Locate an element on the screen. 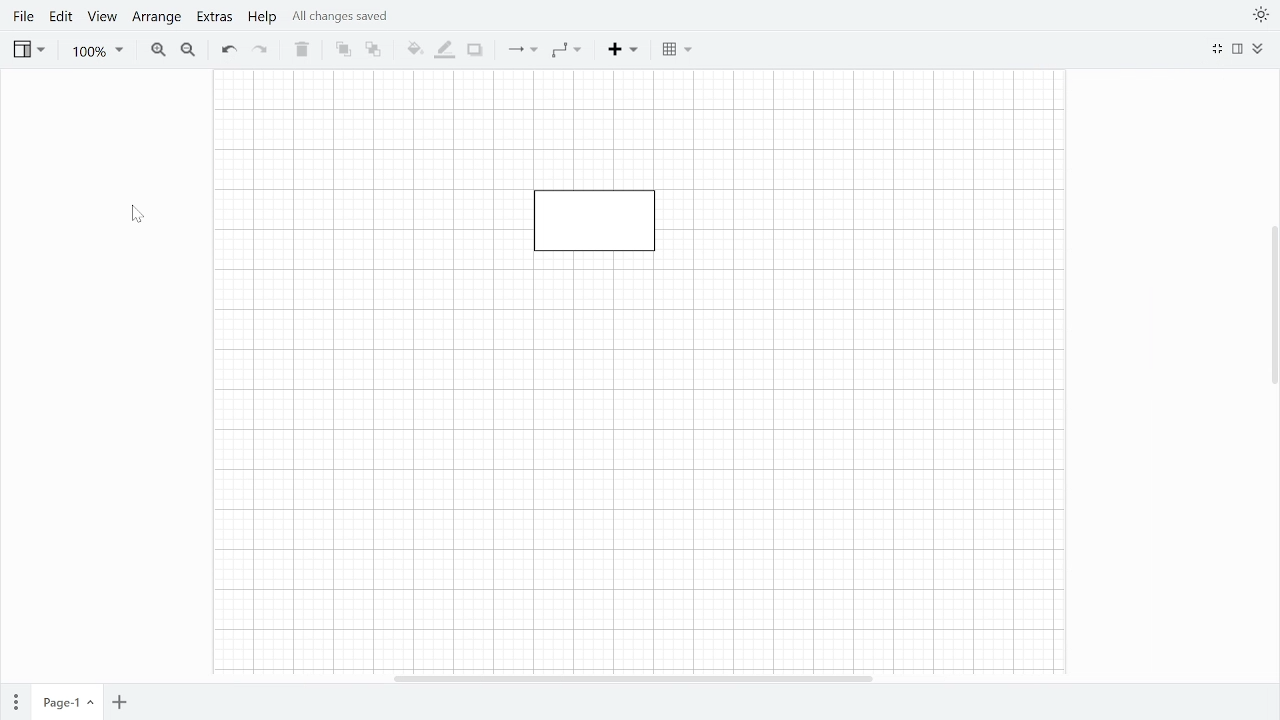  Waypoints is located at coordinates (568, 52).